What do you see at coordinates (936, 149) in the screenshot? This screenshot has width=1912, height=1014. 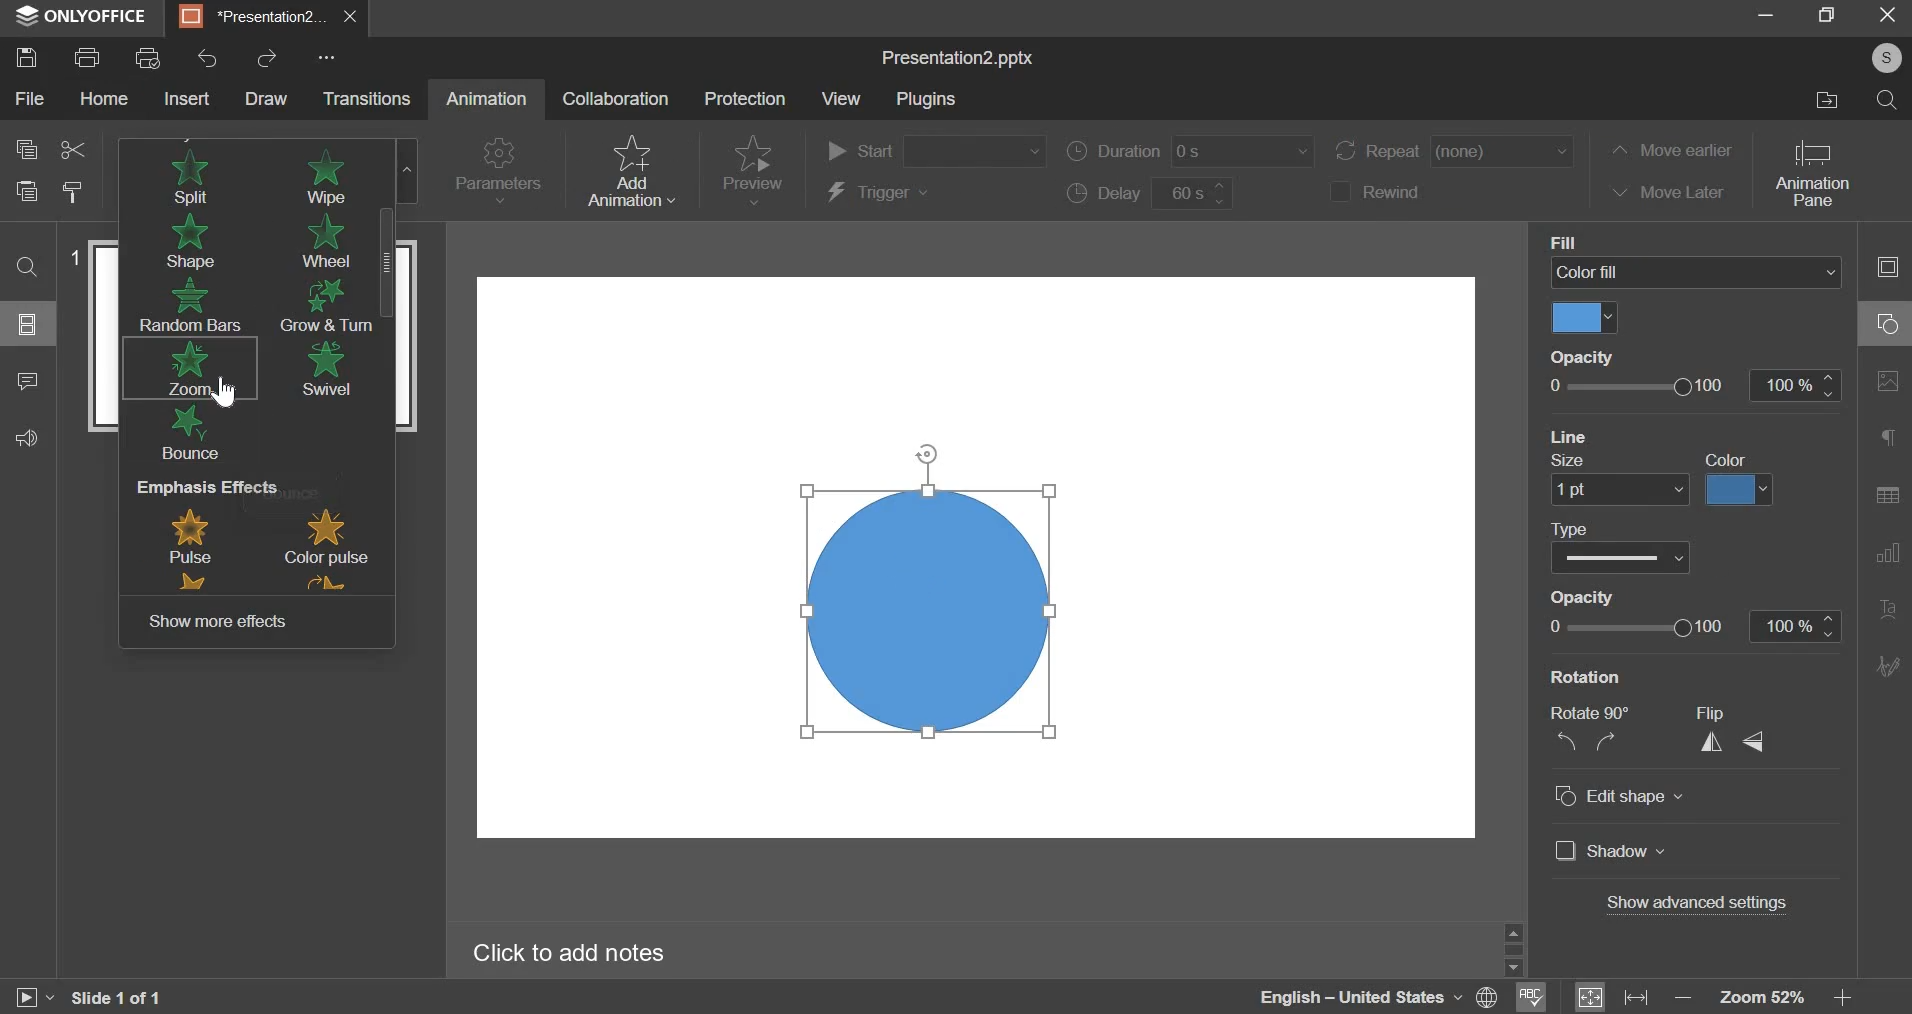 I see `start` at bounding box center [936, 149].